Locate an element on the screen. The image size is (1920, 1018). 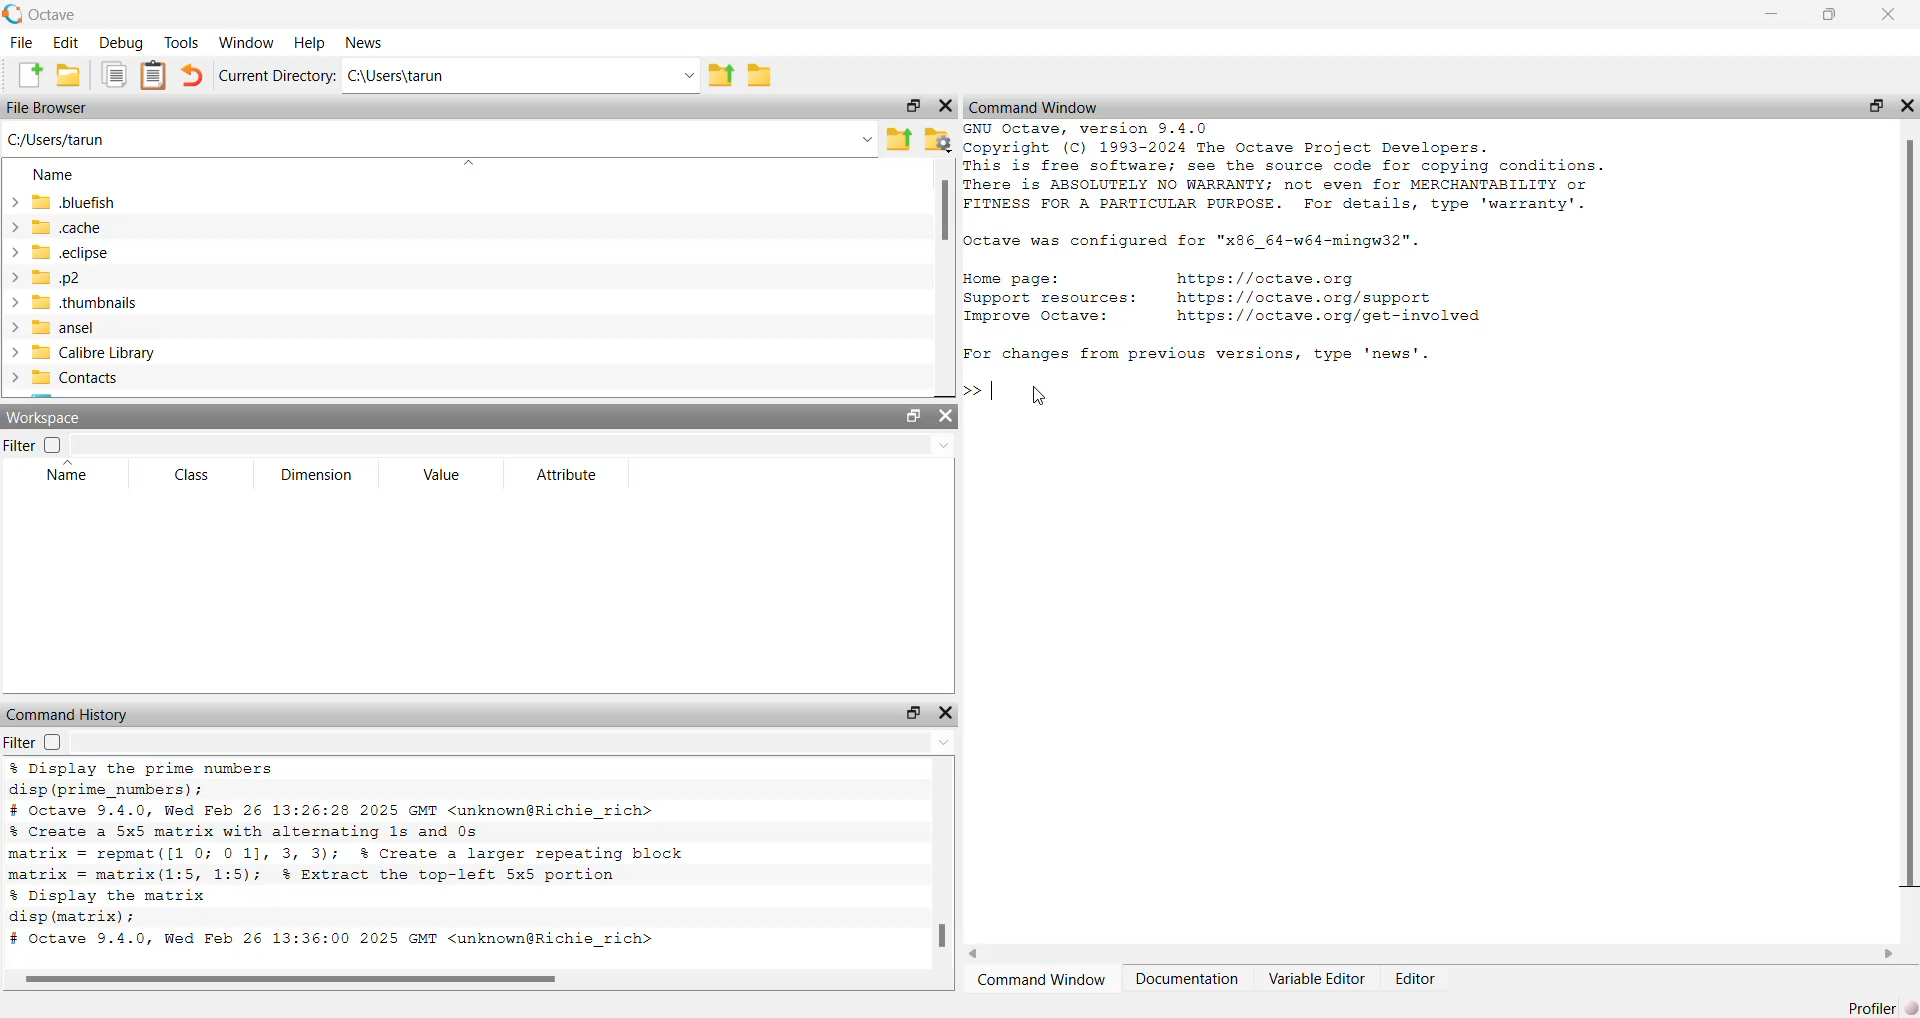
filter input field is located at coordinates (515, 745).